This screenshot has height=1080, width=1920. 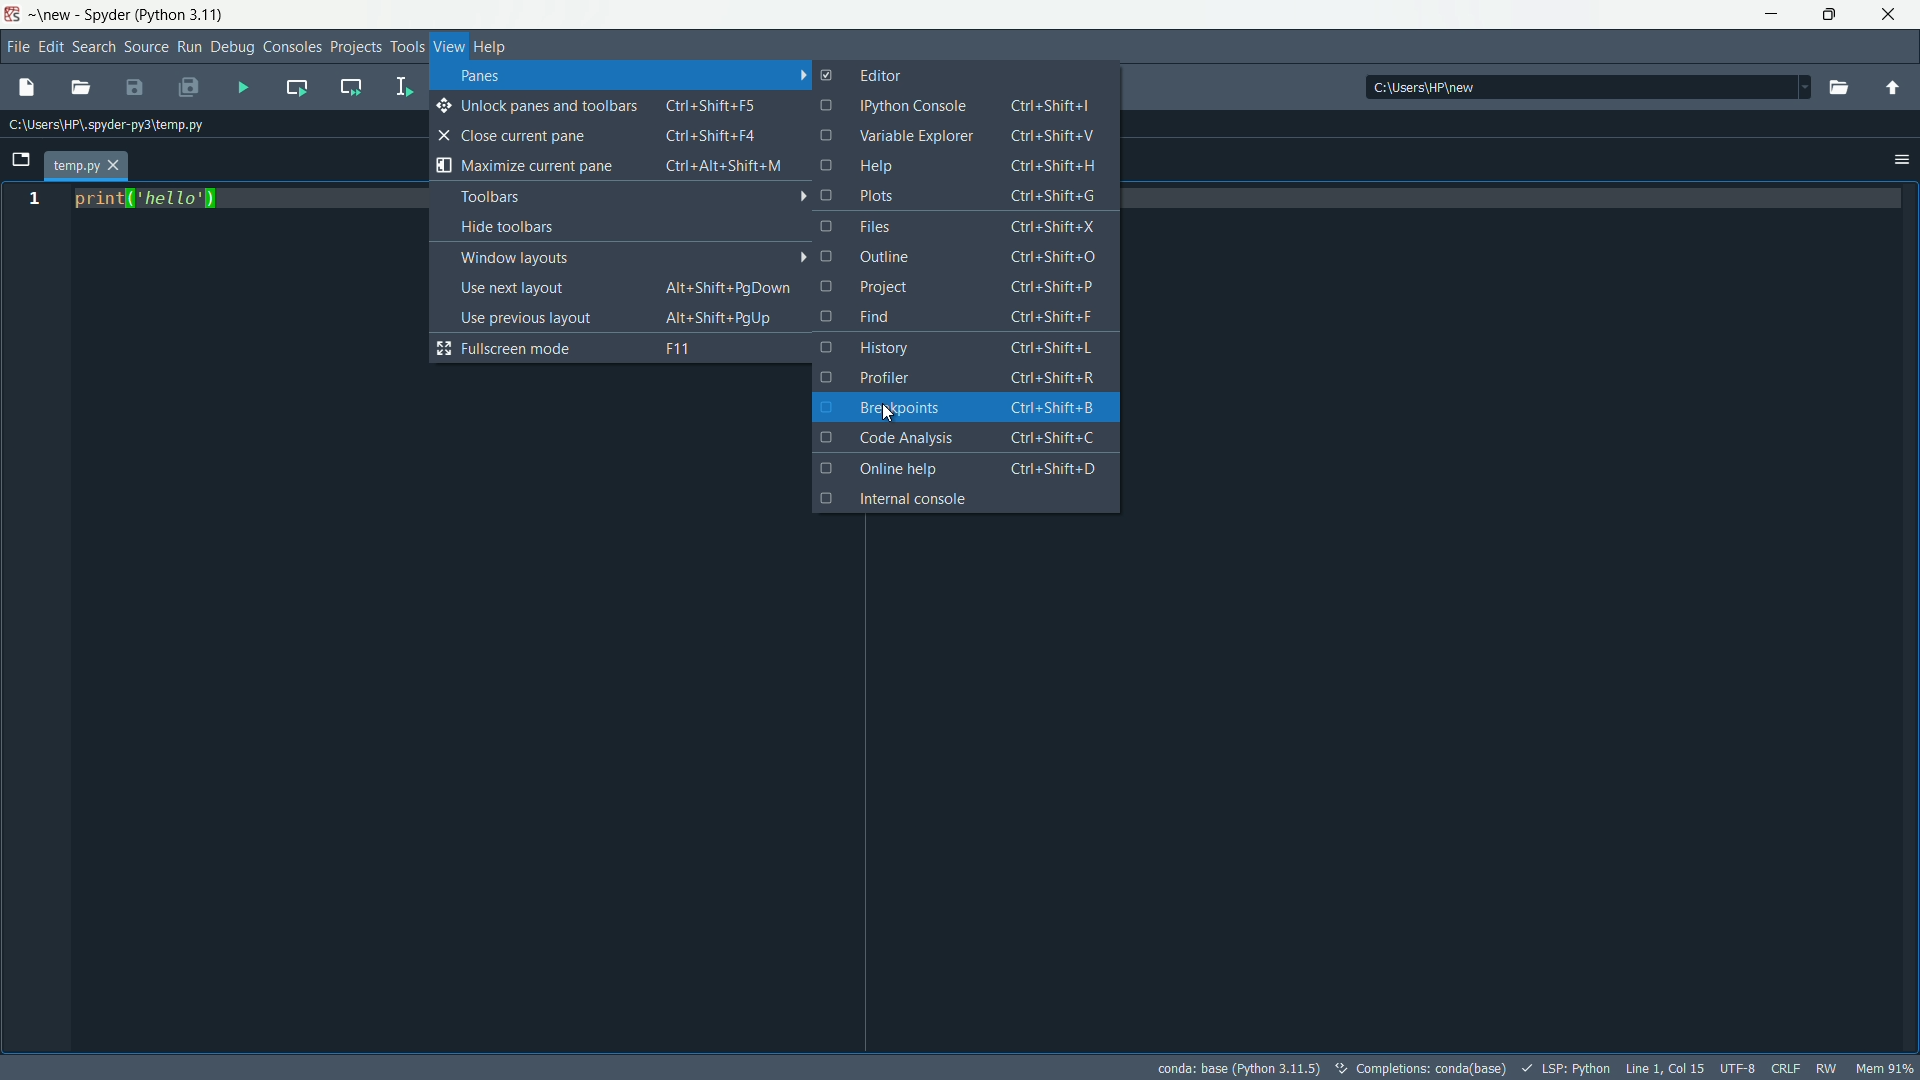 I want to click on ipython console, so click(x=957, y=105).